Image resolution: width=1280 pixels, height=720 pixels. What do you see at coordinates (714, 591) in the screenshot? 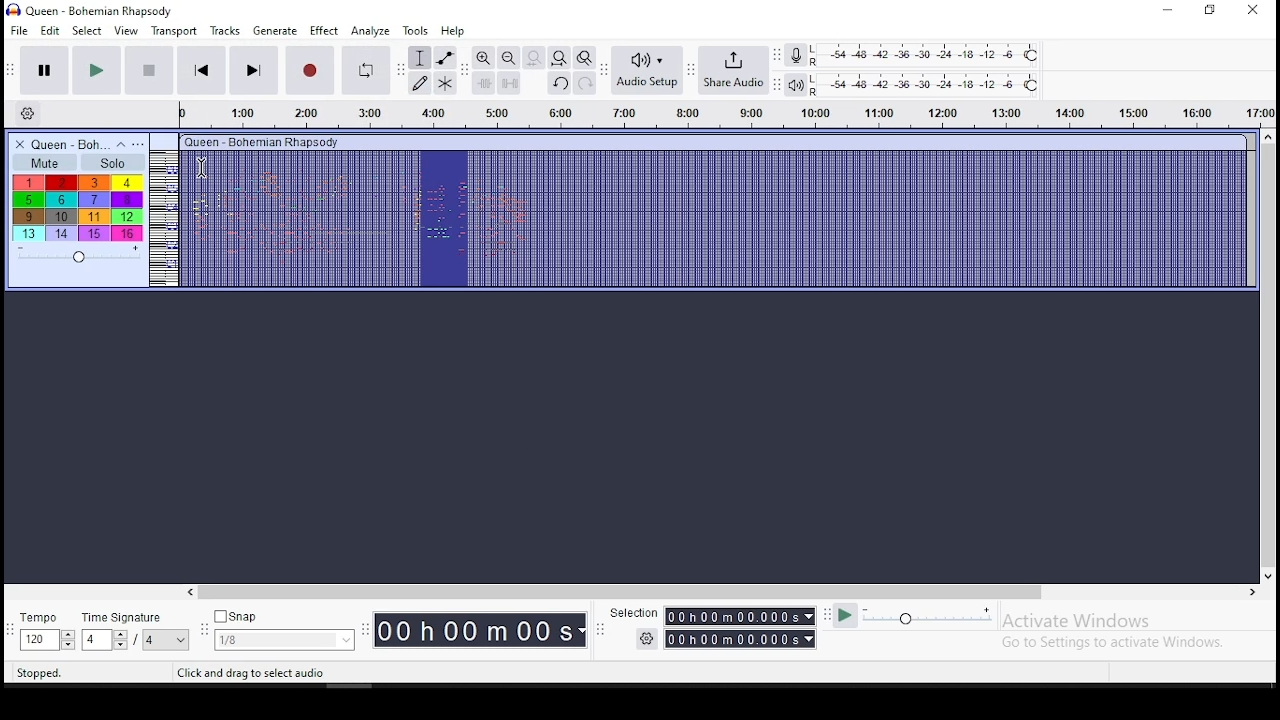
I see `scroll bar` at bounding box center [714, 591].